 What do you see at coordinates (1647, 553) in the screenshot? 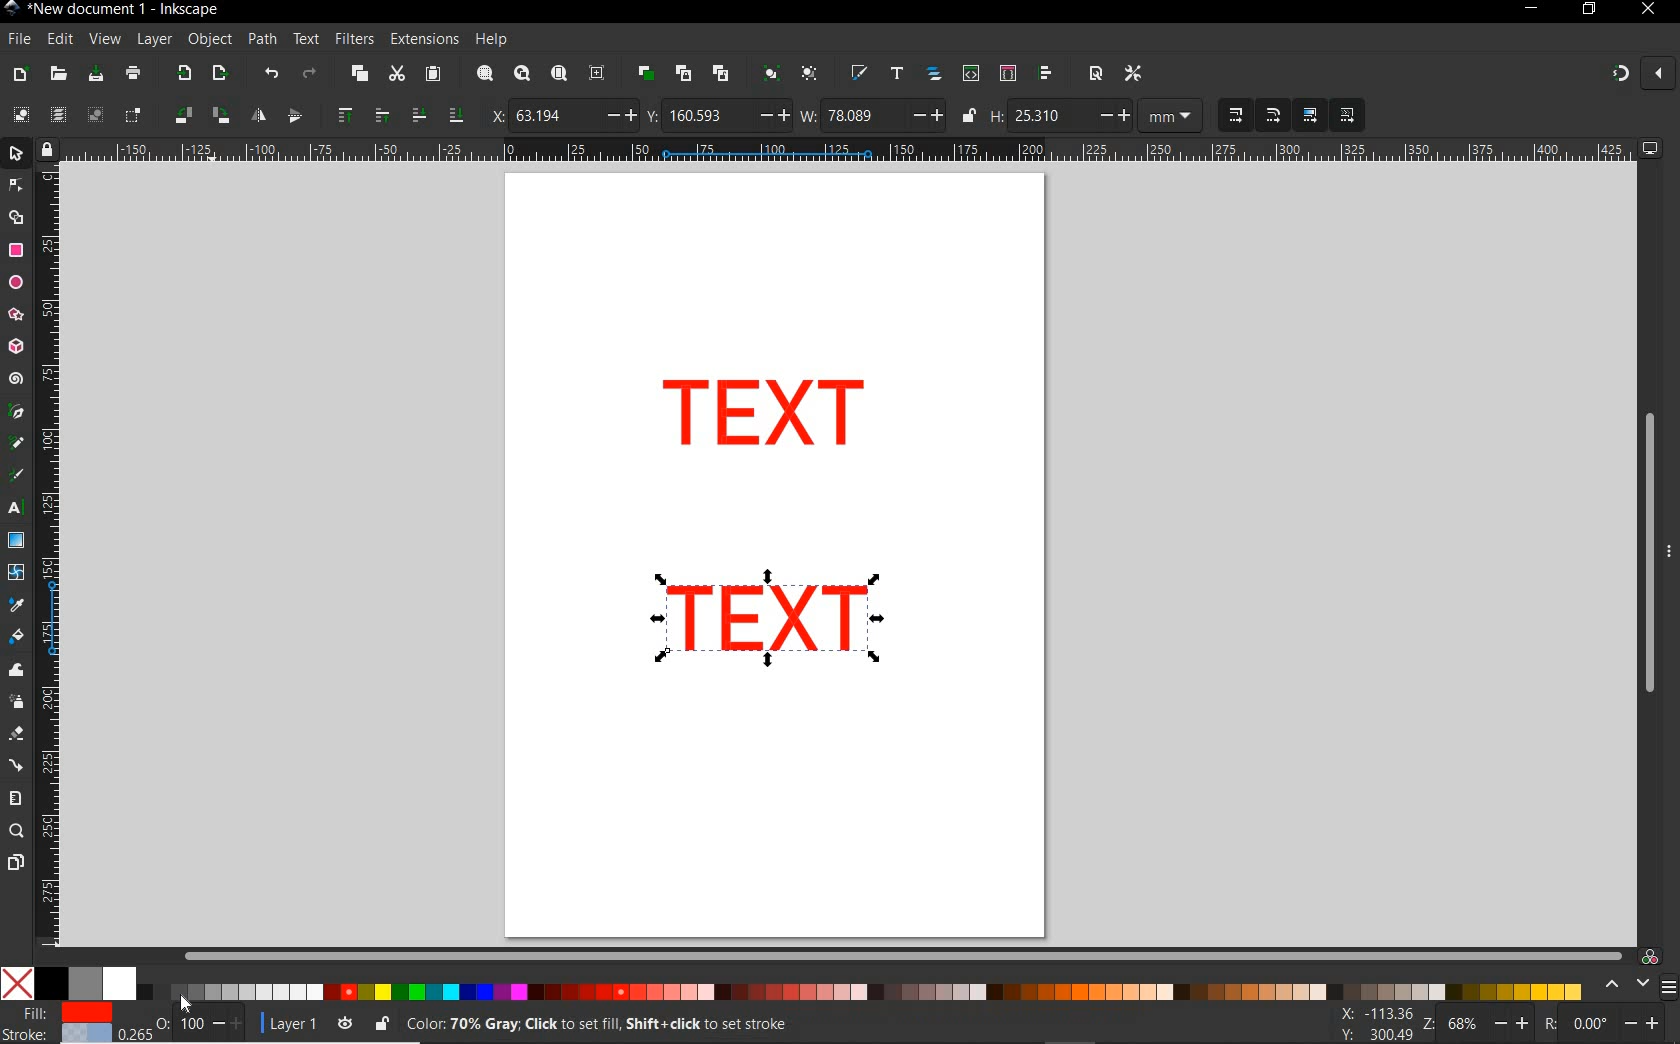
I see `scrollbar` at bounding box center [1647, 553].